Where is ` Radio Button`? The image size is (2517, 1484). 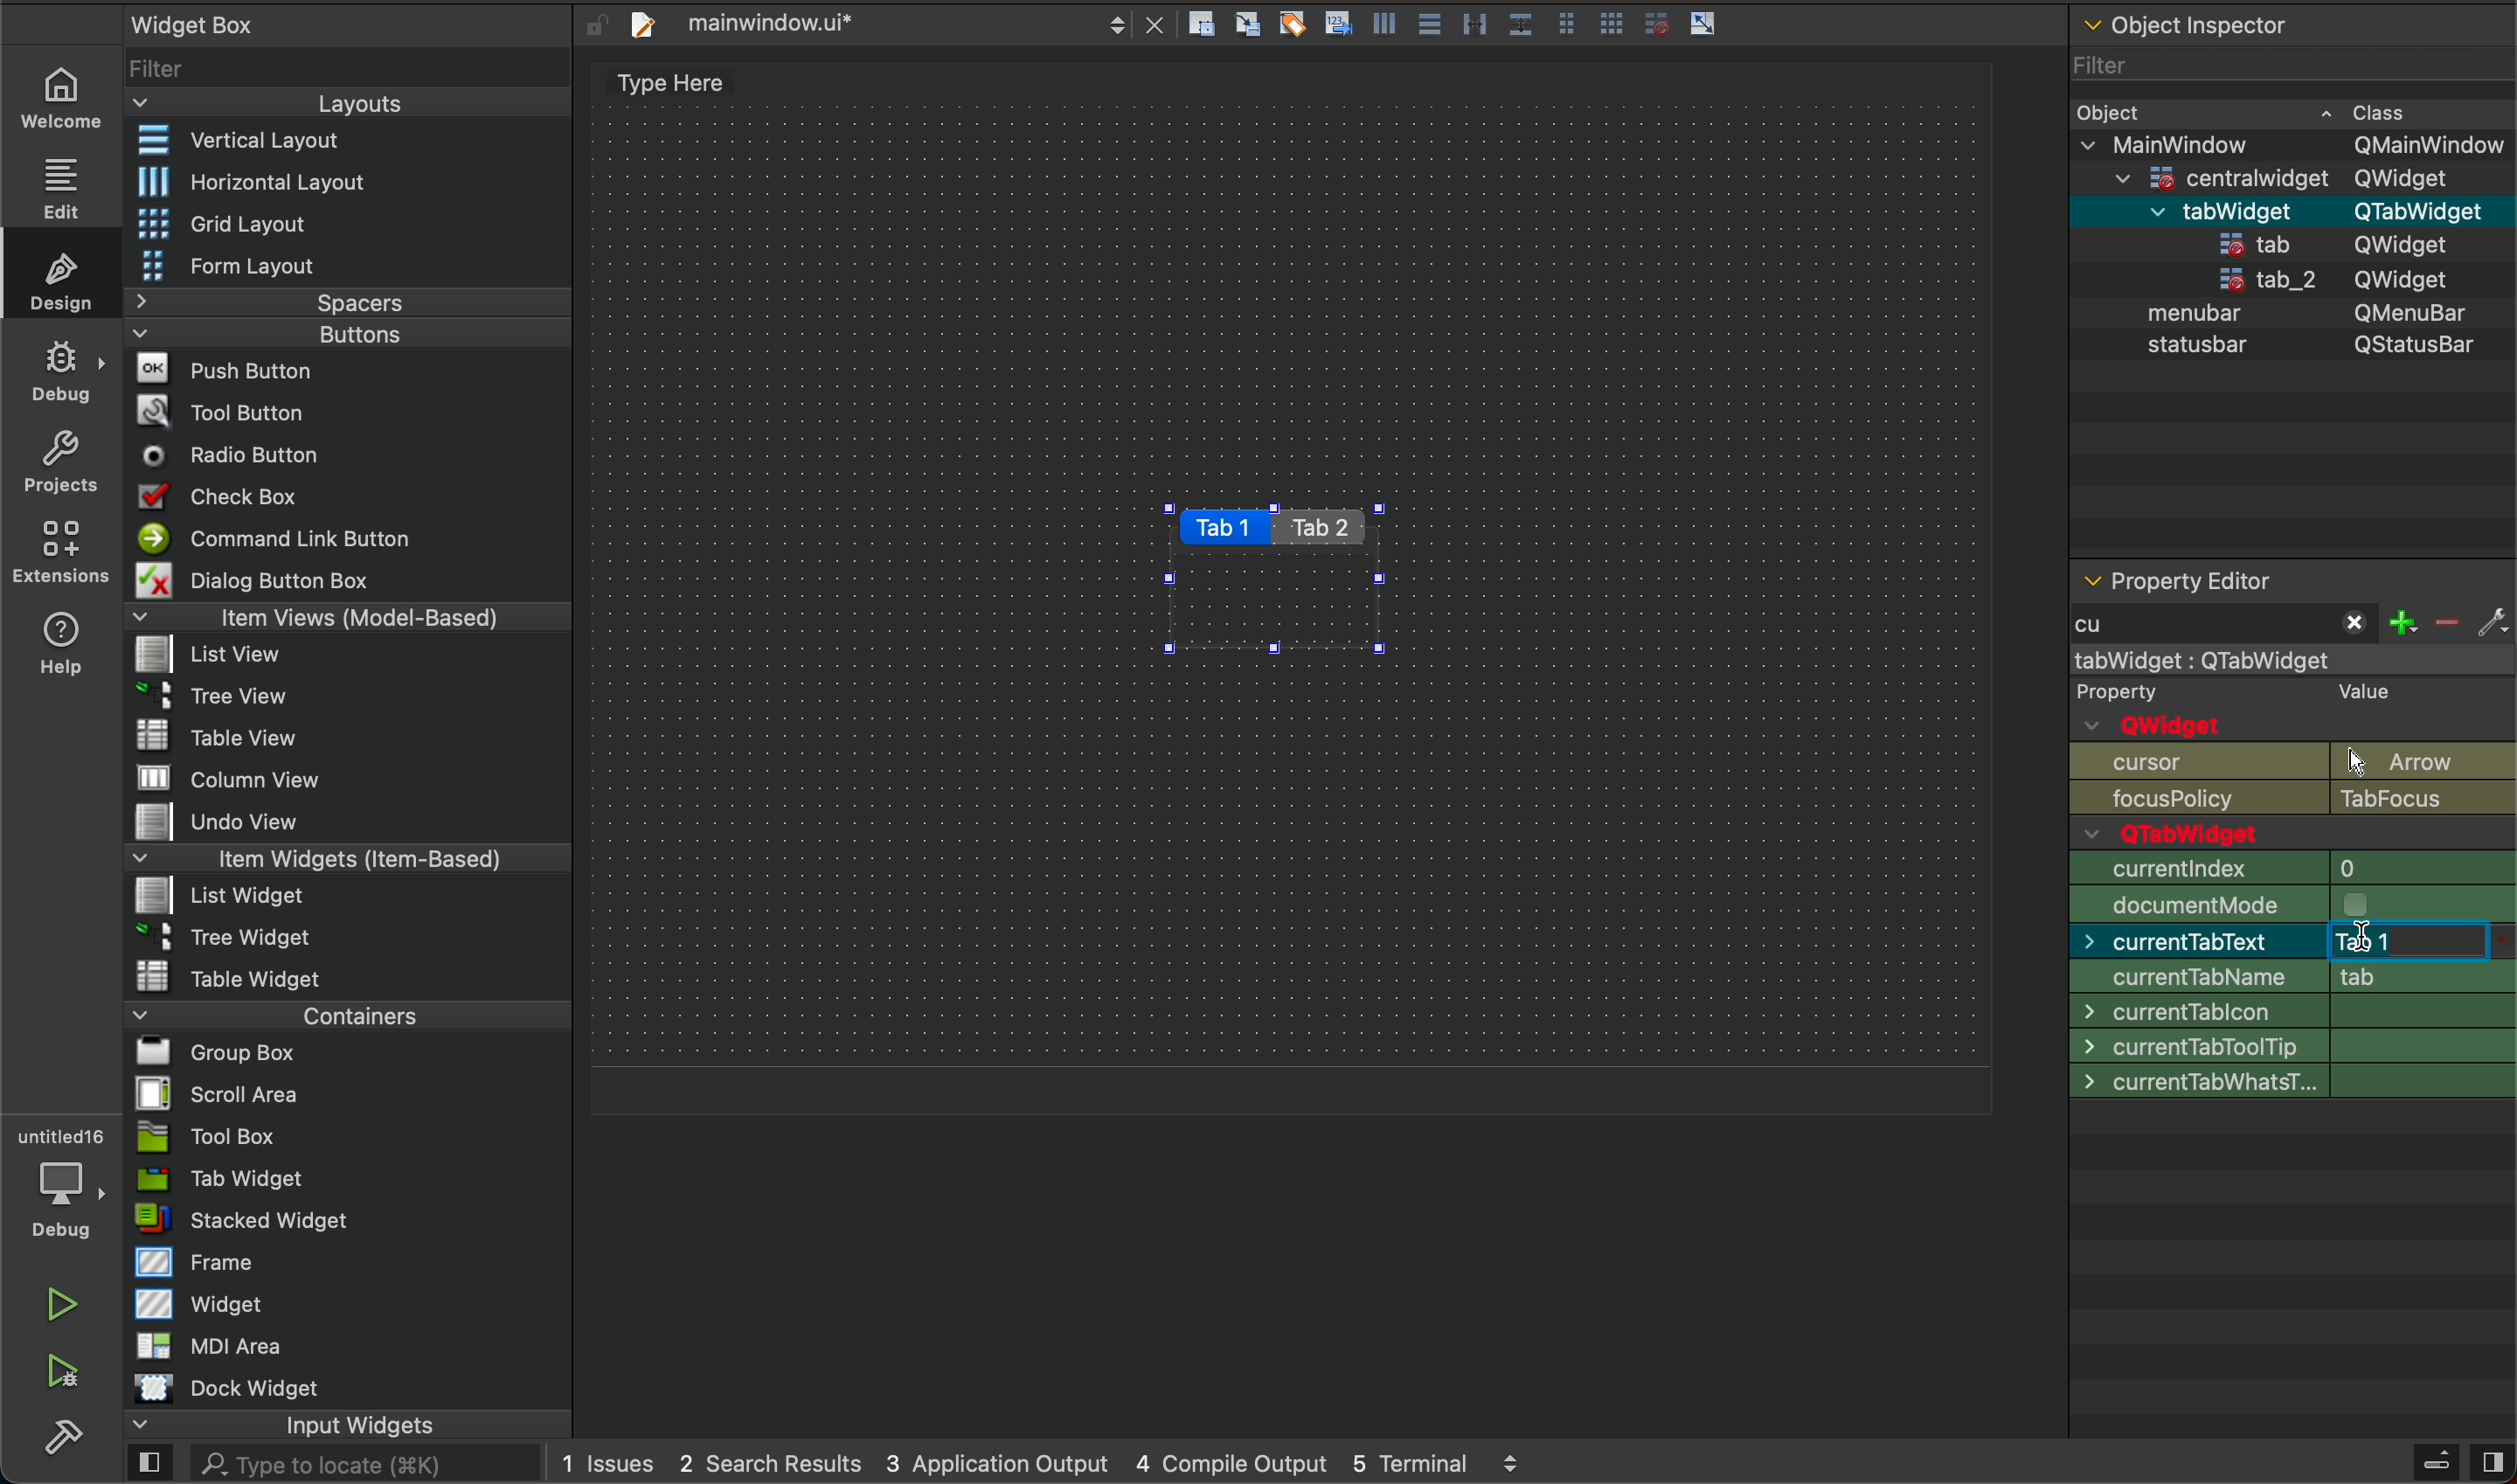
 Radio Button is located at coordinates (220, 455).